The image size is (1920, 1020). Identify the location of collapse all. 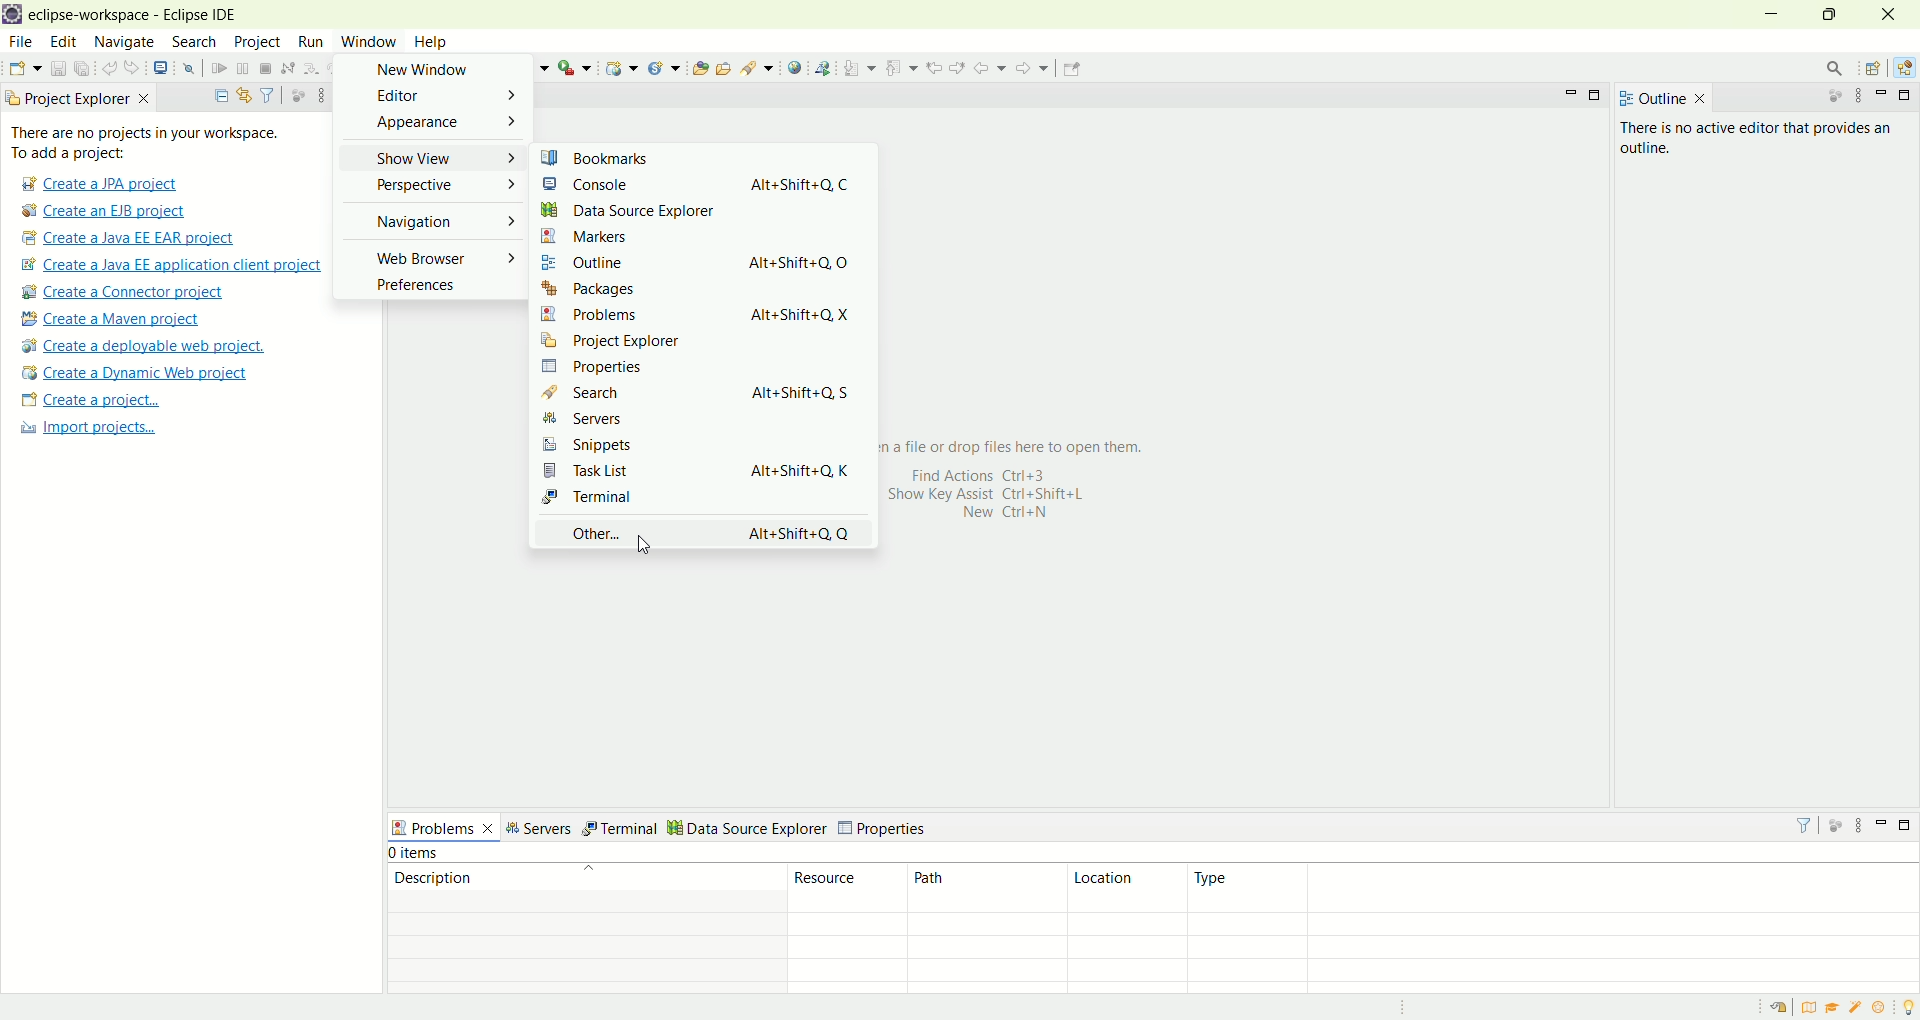
(218, 93).